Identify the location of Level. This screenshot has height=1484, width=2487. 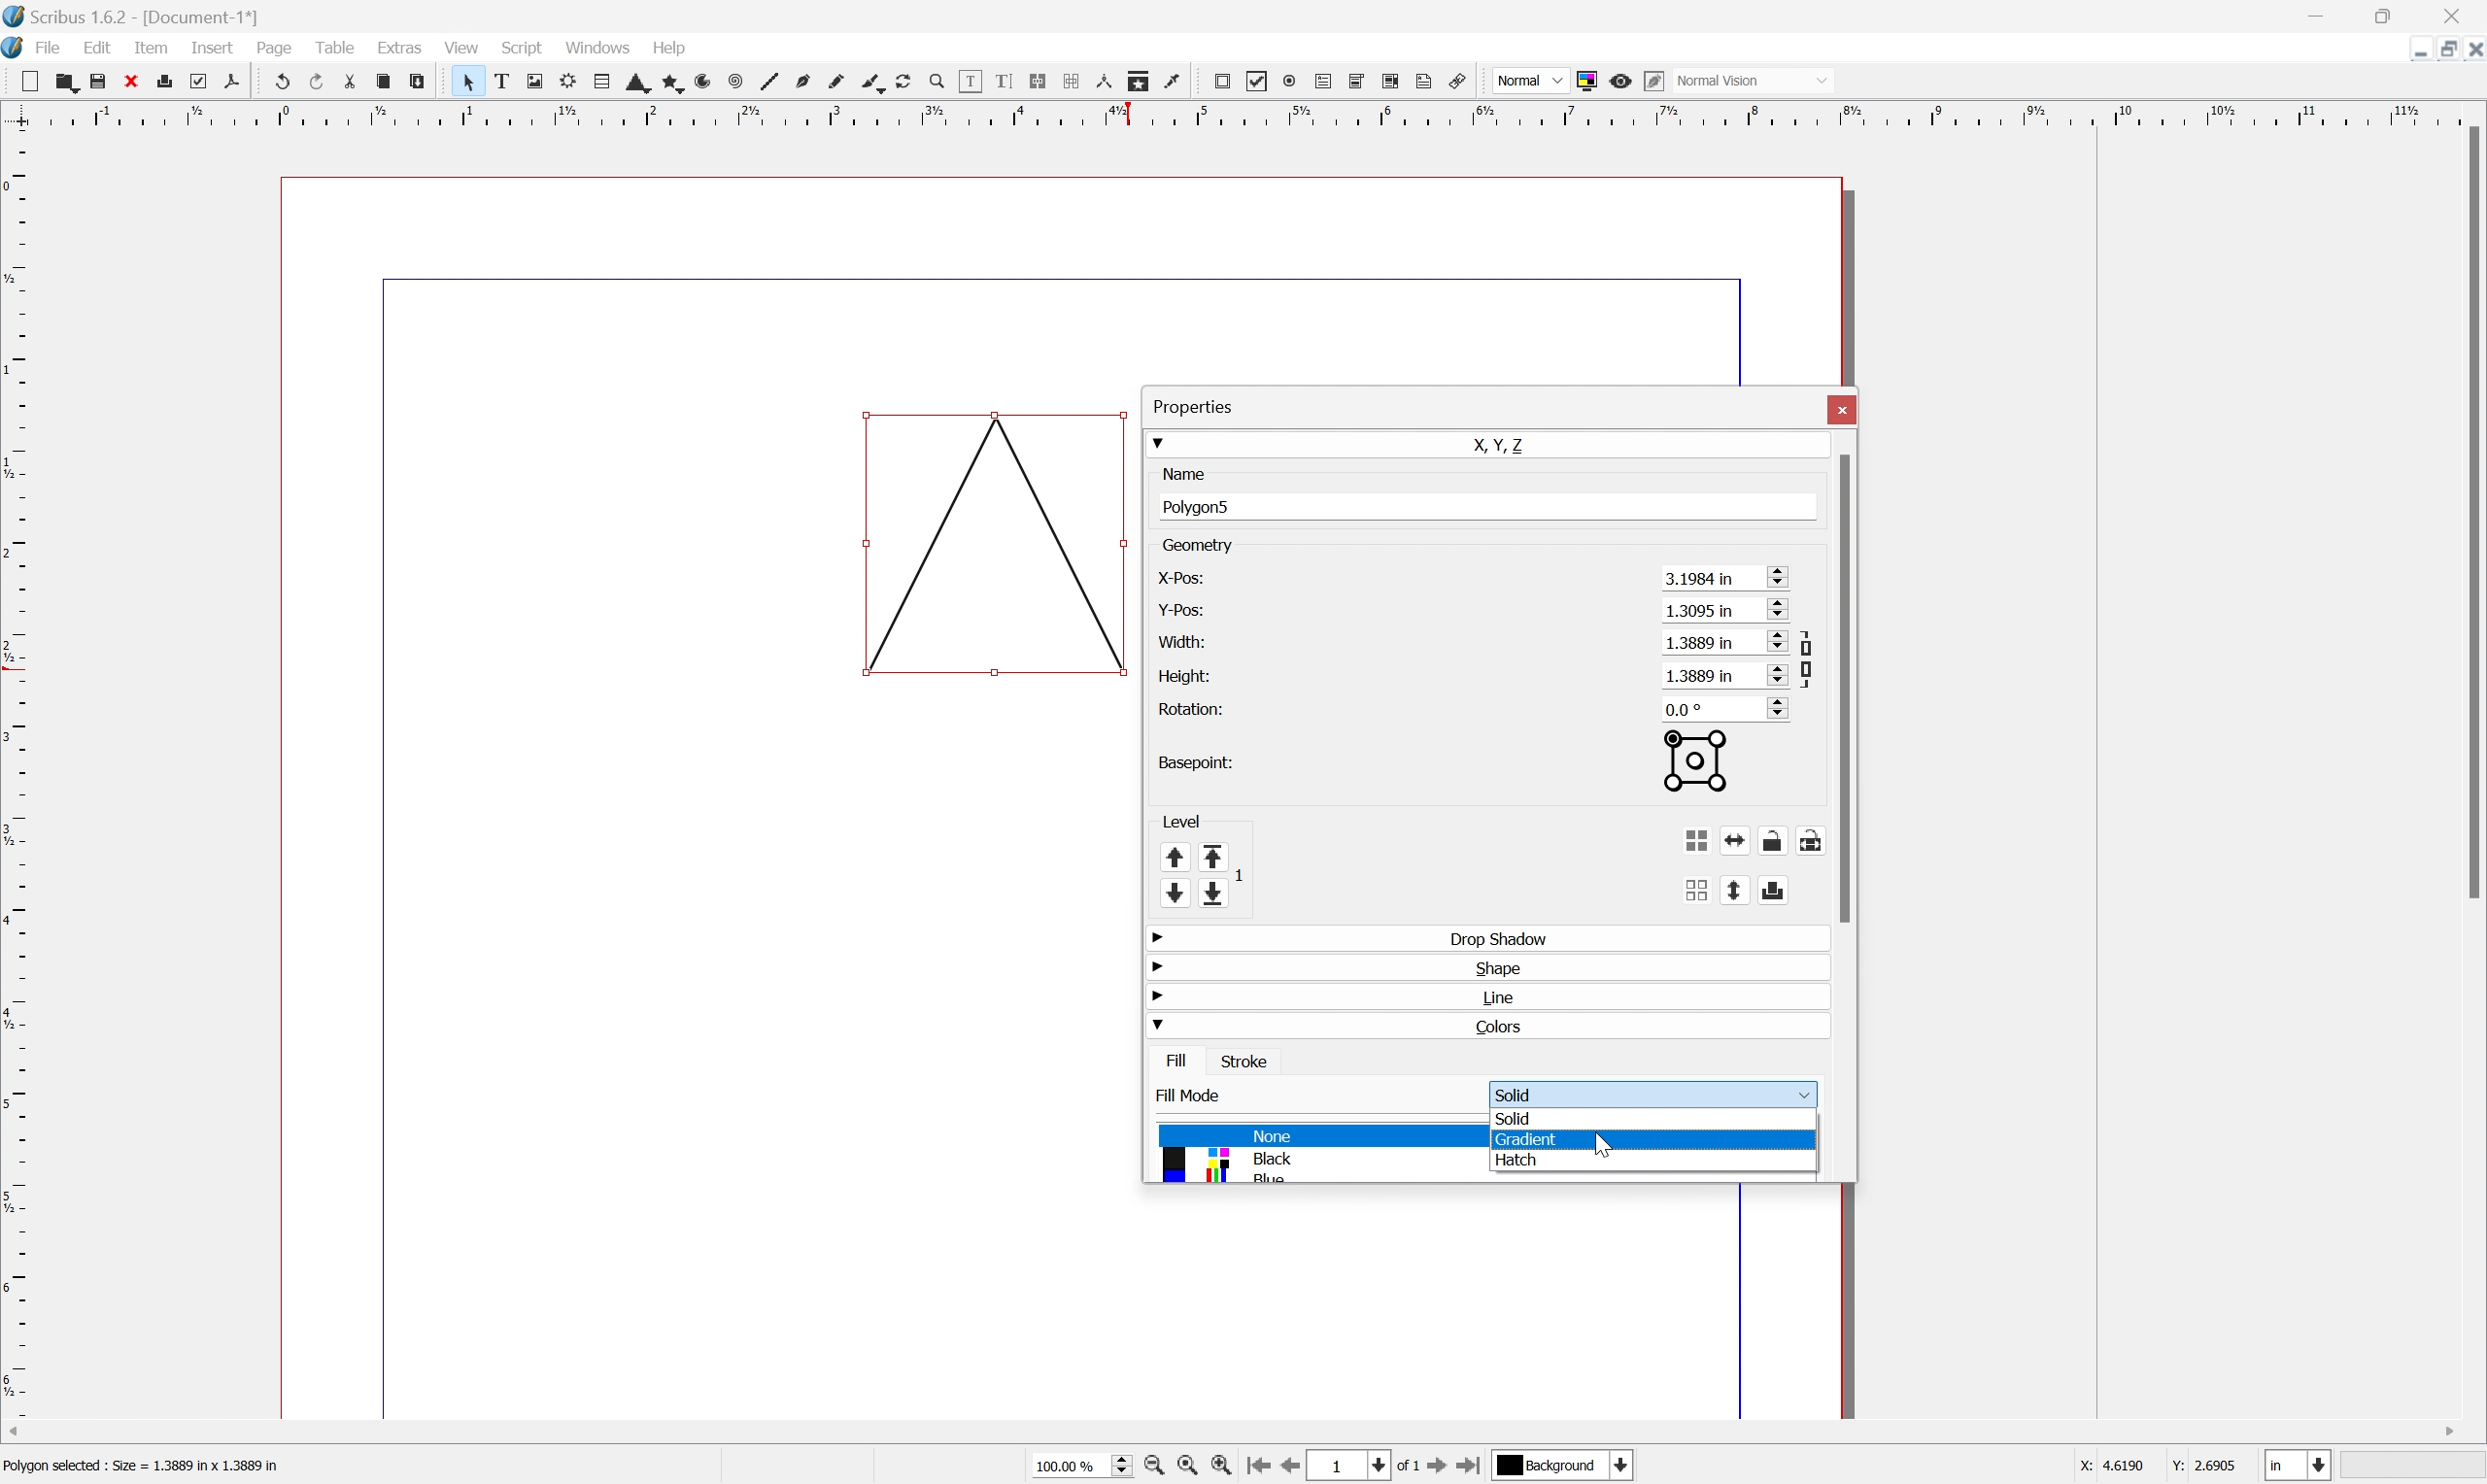
(1180, 816).